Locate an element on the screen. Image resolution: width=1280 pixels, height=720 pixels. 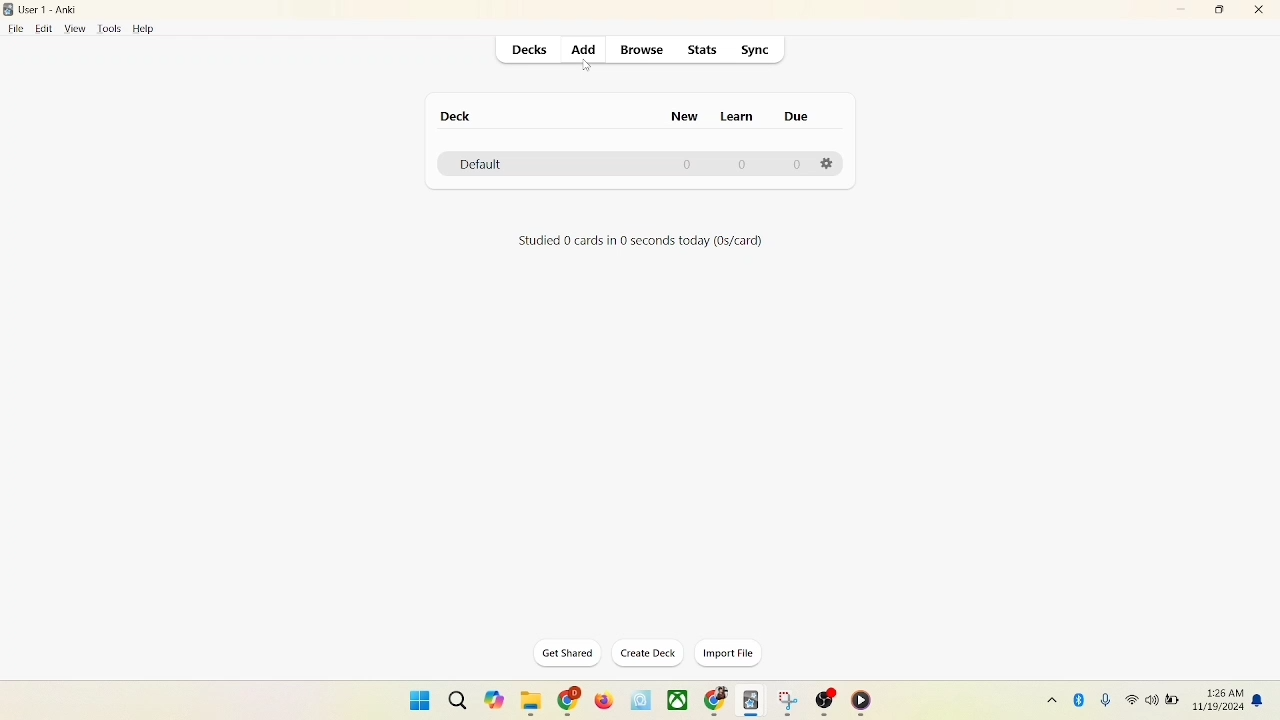
tools is located at coordinates (109, 29).